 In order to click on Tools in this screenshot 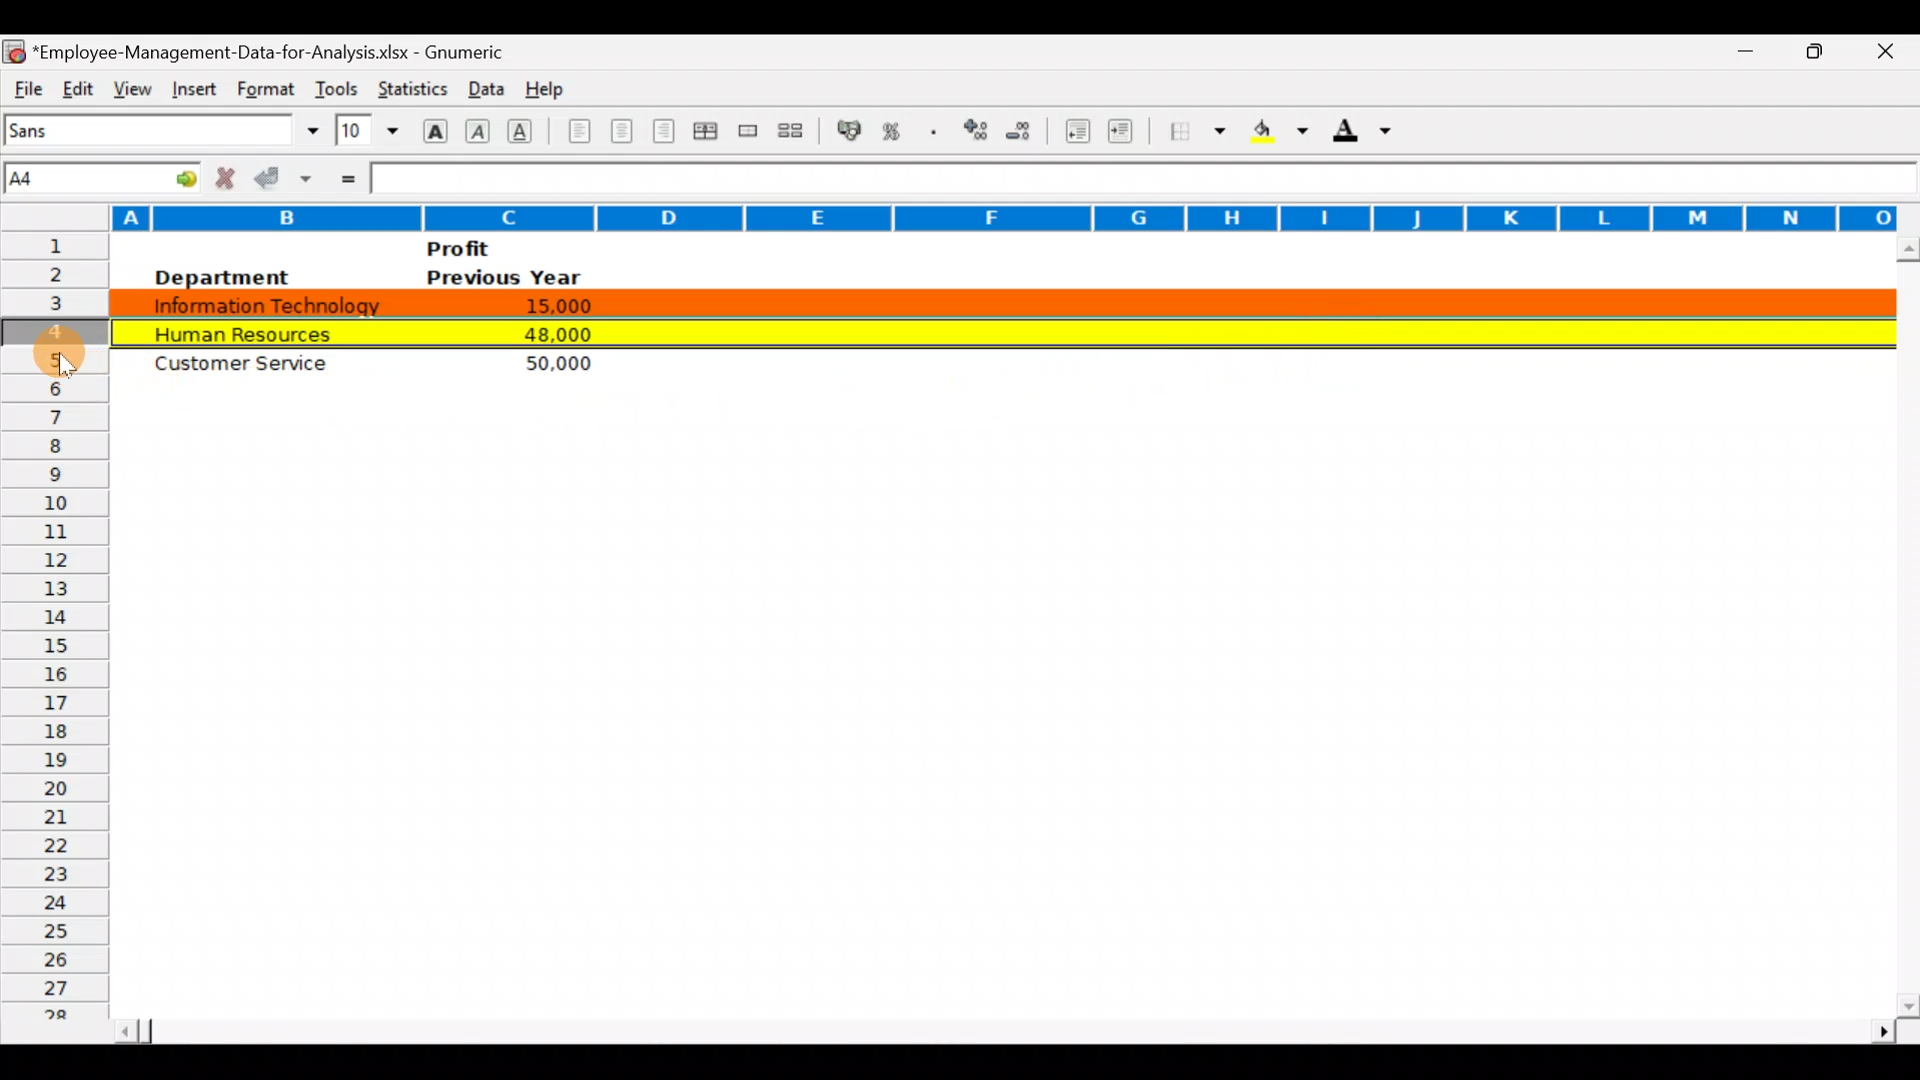, I will do `click(336, 84)`.